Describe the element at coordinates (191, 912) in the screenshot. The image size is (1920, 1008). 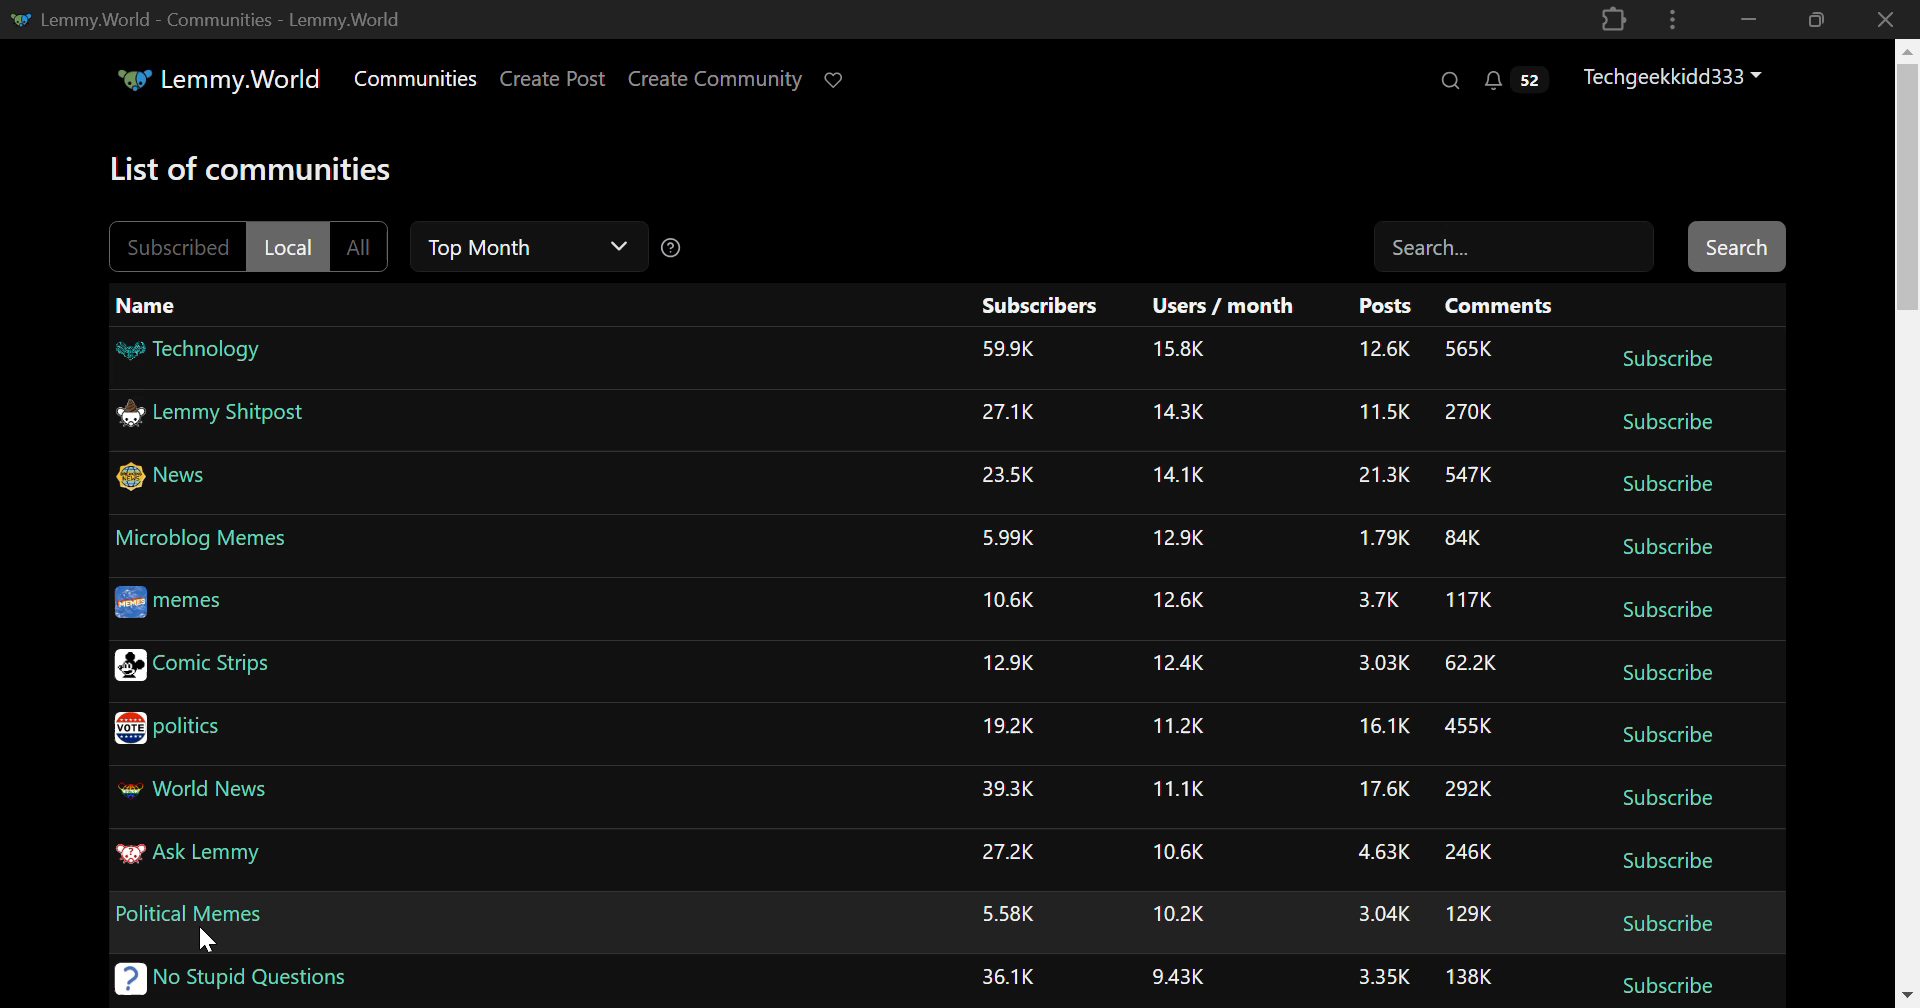
I see `Political Memes` at that location.